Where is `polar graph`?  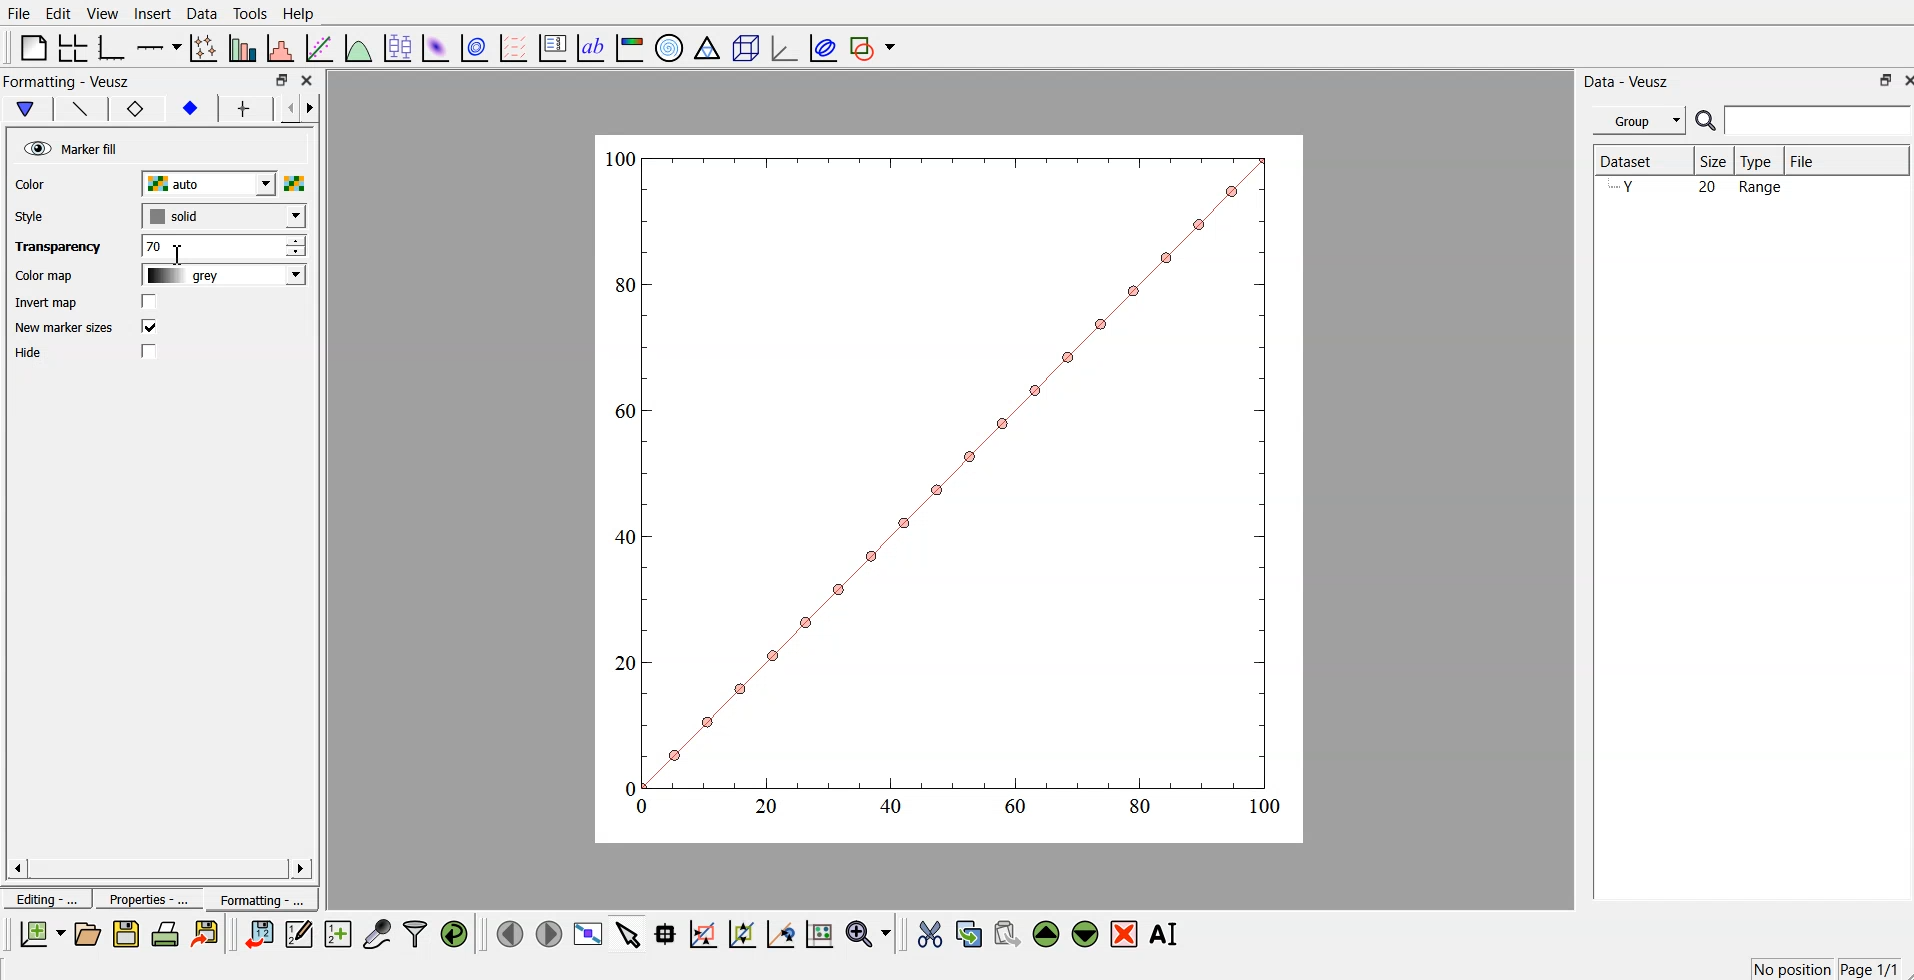
polar graph is located at coordinates (671, 46).